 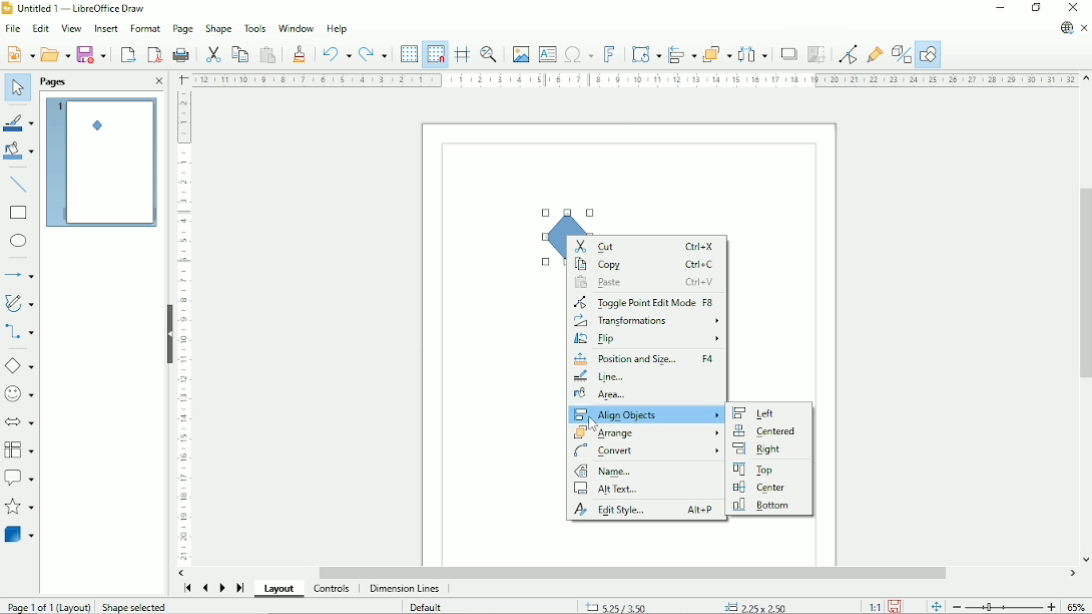 What do you see at coordinates (160, 81) in the screenshot?
I see `Close` at bounding box center [160, 81].